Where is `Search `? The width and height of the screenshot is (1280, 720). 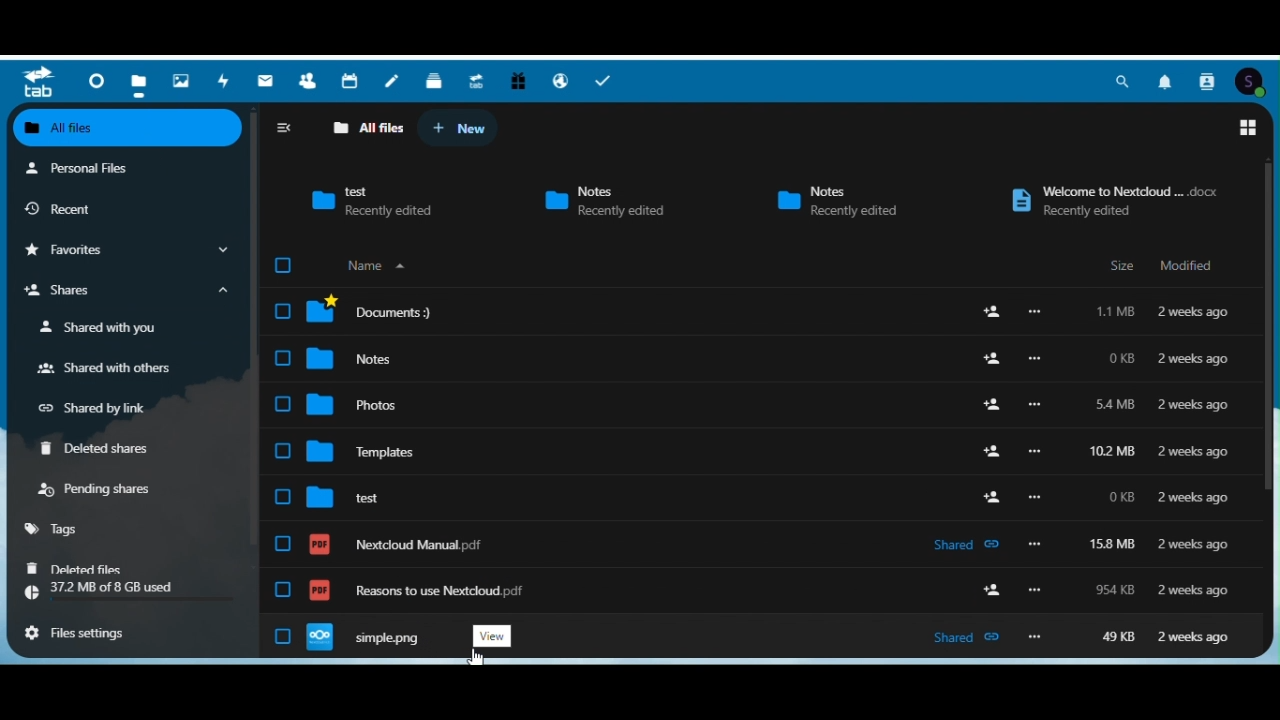
Search  is located at coordinates (1123, 81).